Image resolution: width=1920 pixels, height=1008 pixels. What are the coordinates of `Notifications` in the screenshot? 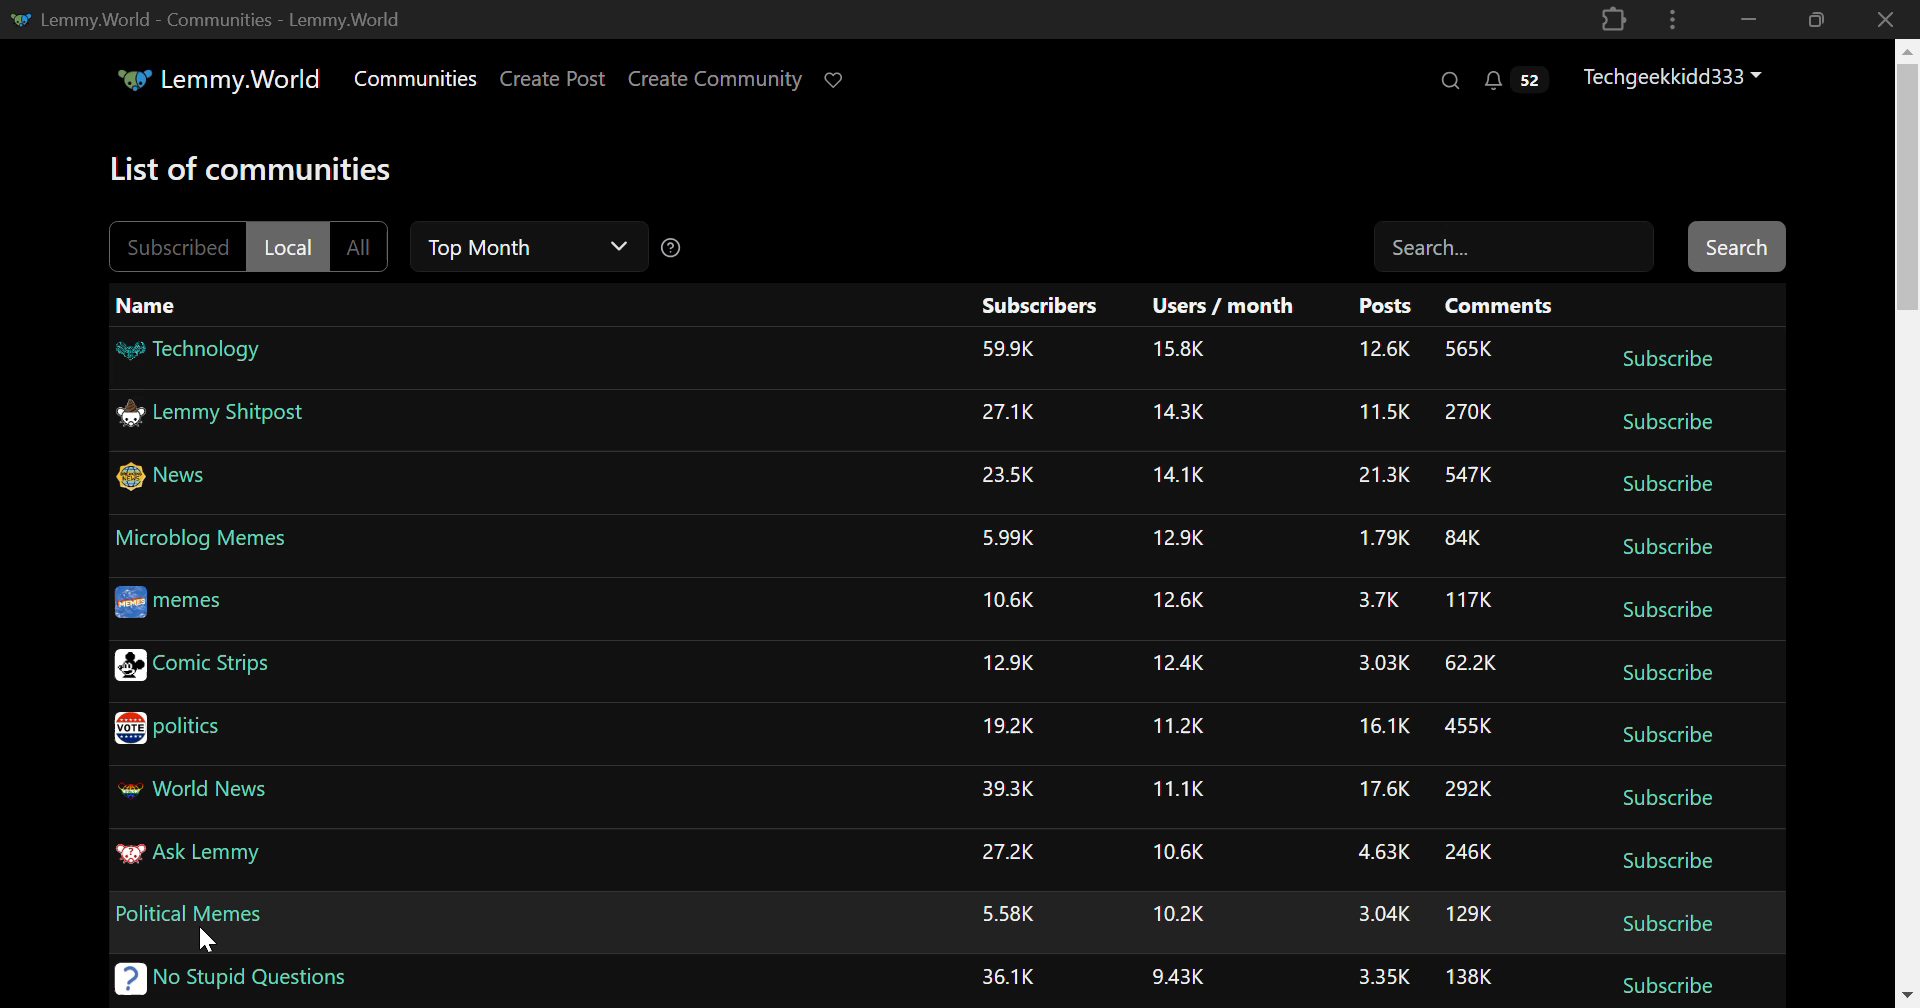 It's located at (1520, 83).